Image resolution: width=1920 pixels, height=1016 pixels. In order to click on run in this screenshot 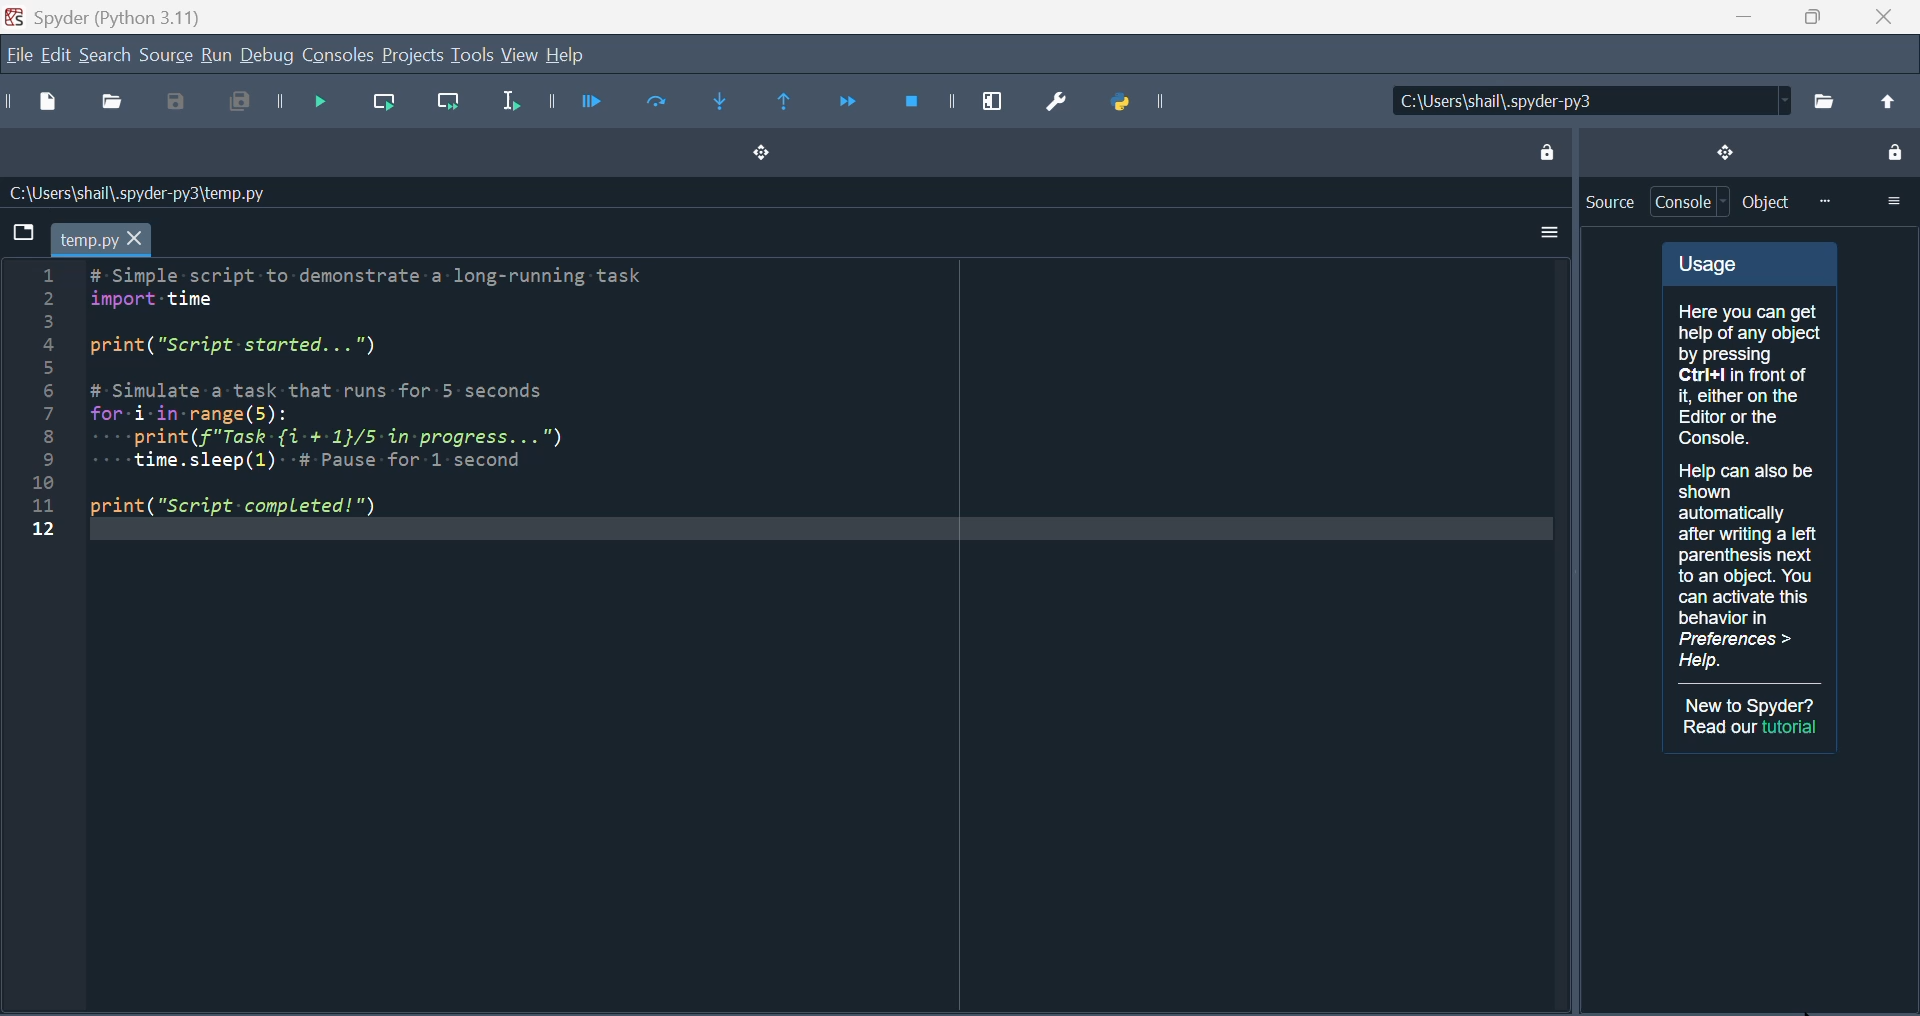, I will do `click(215, 56)`.